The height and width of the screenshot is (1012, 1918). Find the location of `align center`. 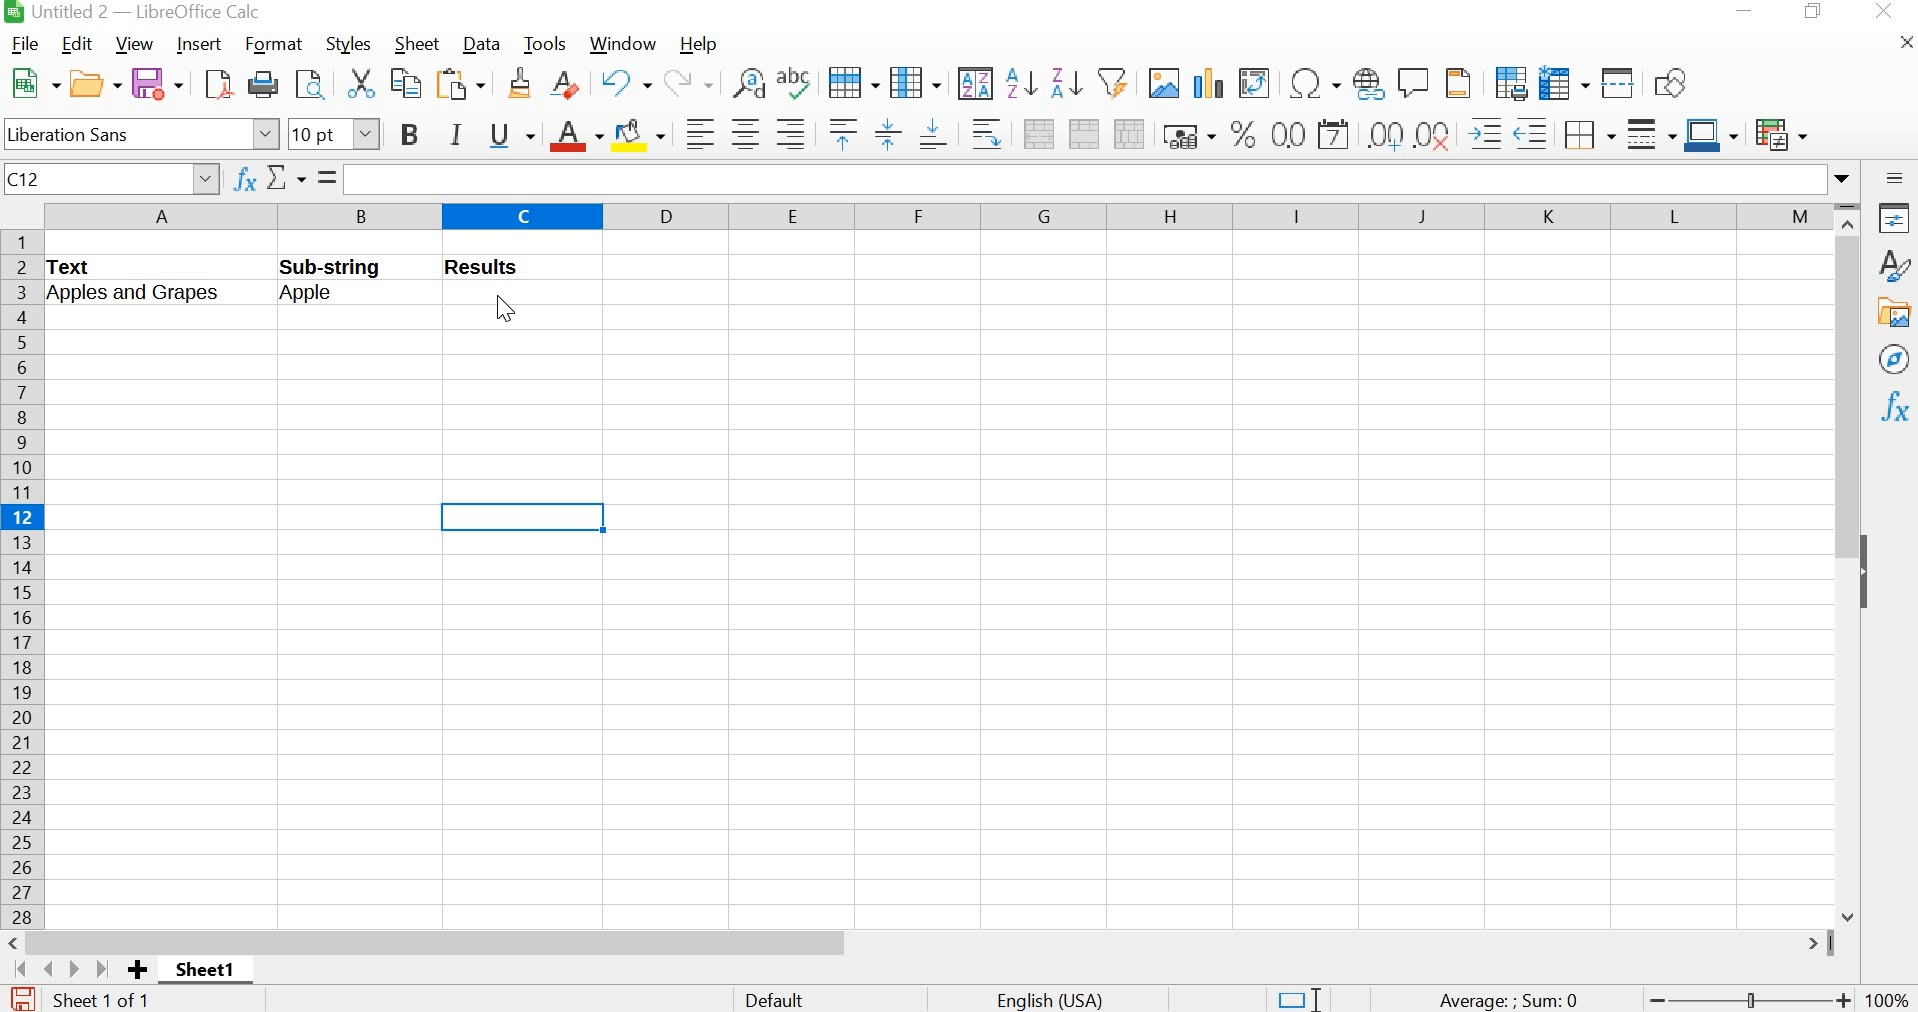

align center is located at coordinates (743, 133).